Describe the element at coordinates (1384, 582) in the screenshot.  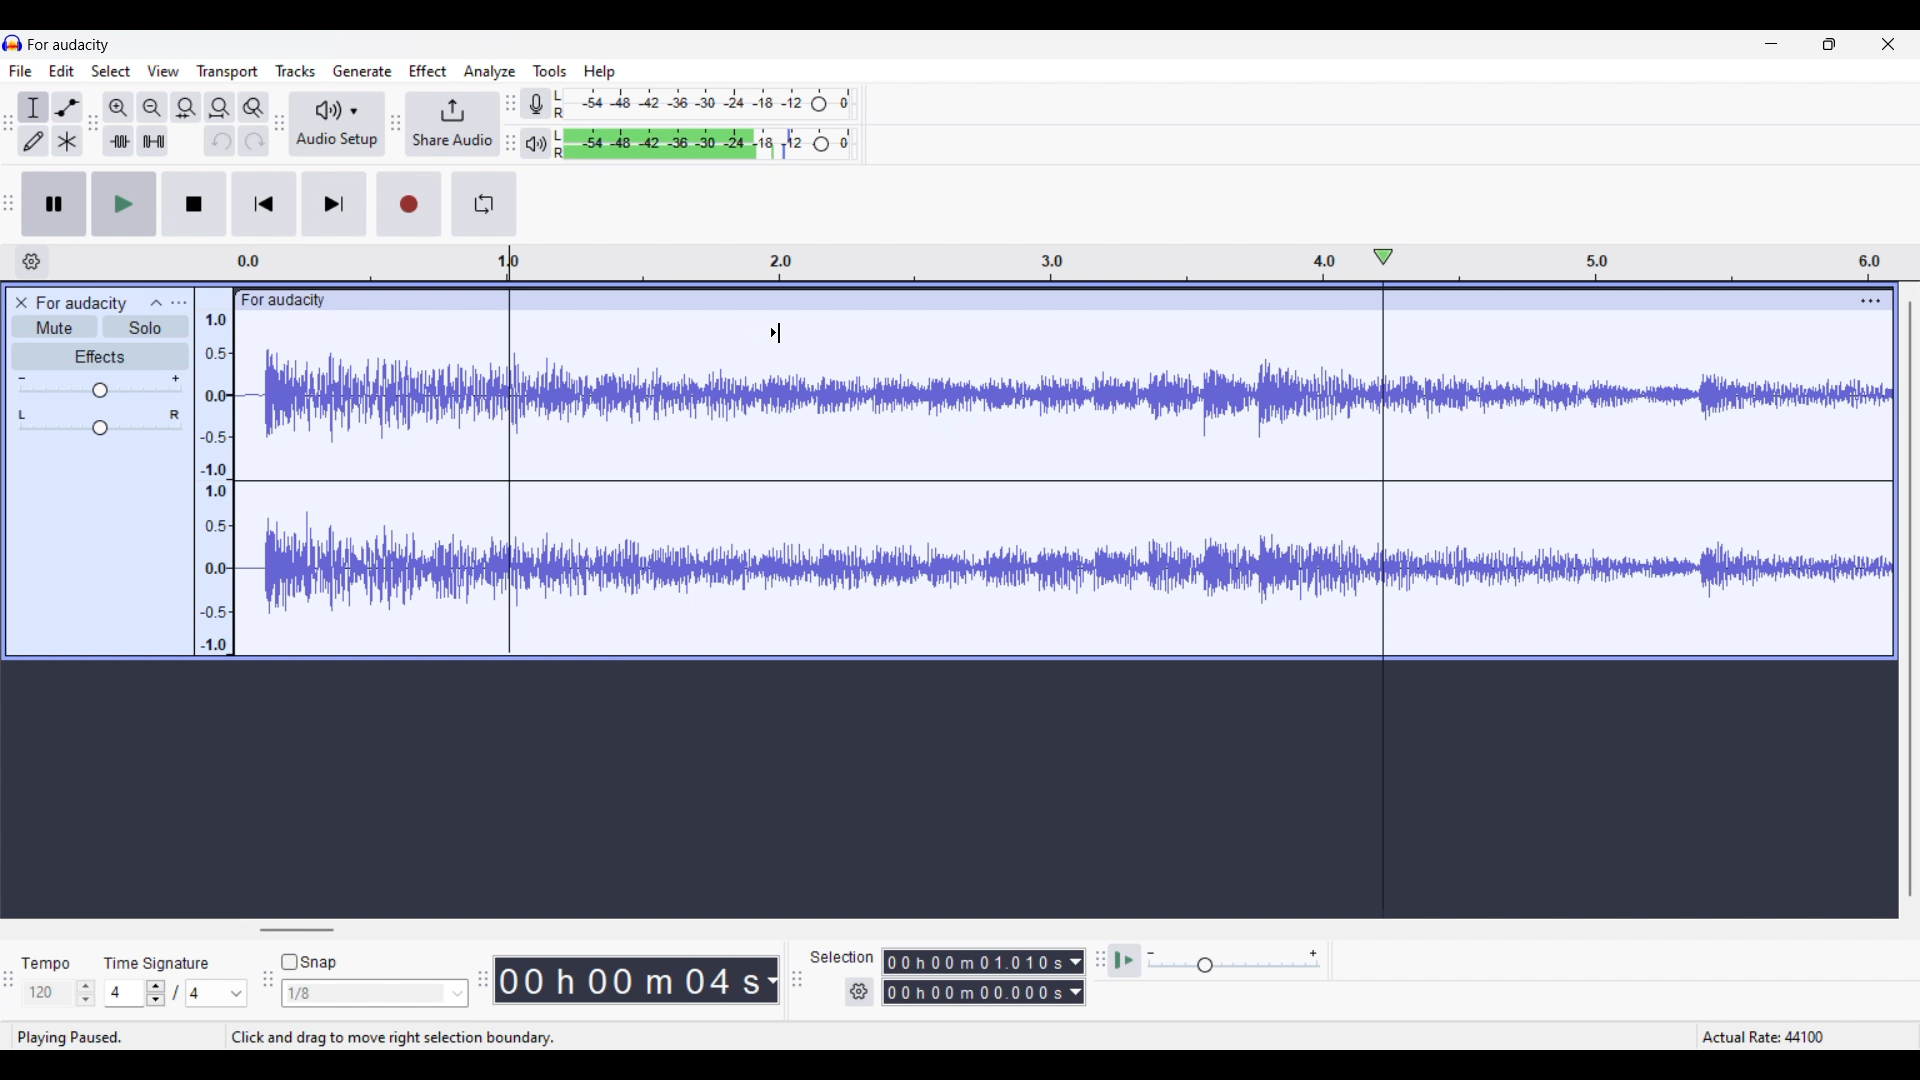
I see `Playhead` at that location.